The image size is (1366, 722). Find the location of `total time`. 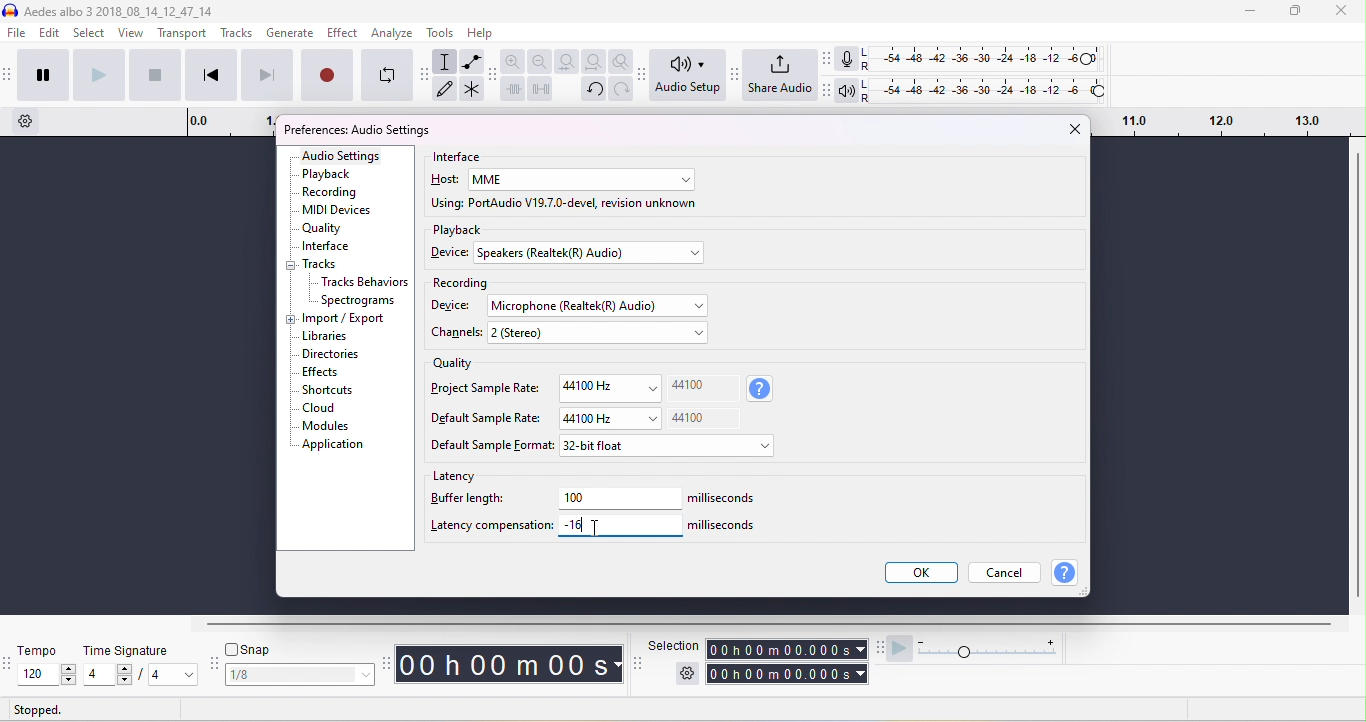

total time is located at coordinates (779, 674).